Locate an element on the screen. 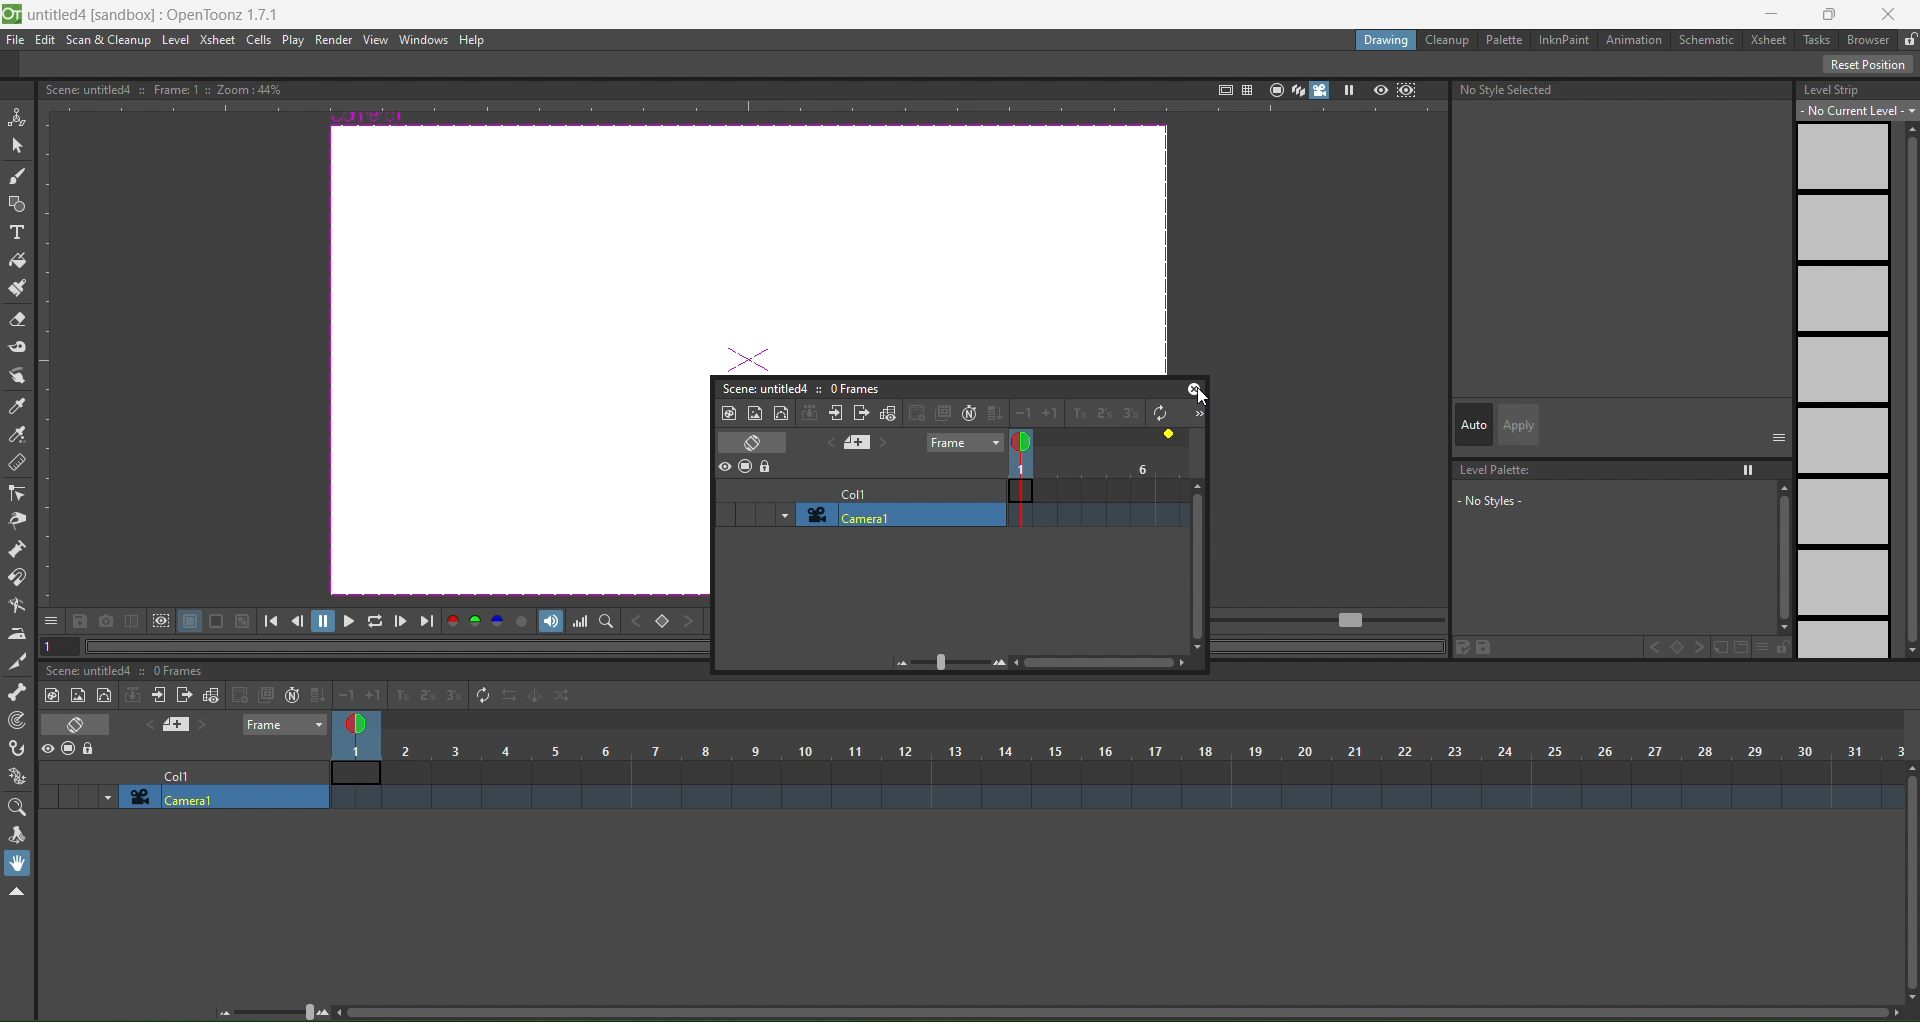 Image resolution: width=1920 pixels, height=1022 pixels. close sub xsheet is located at coordinates (158, 695).